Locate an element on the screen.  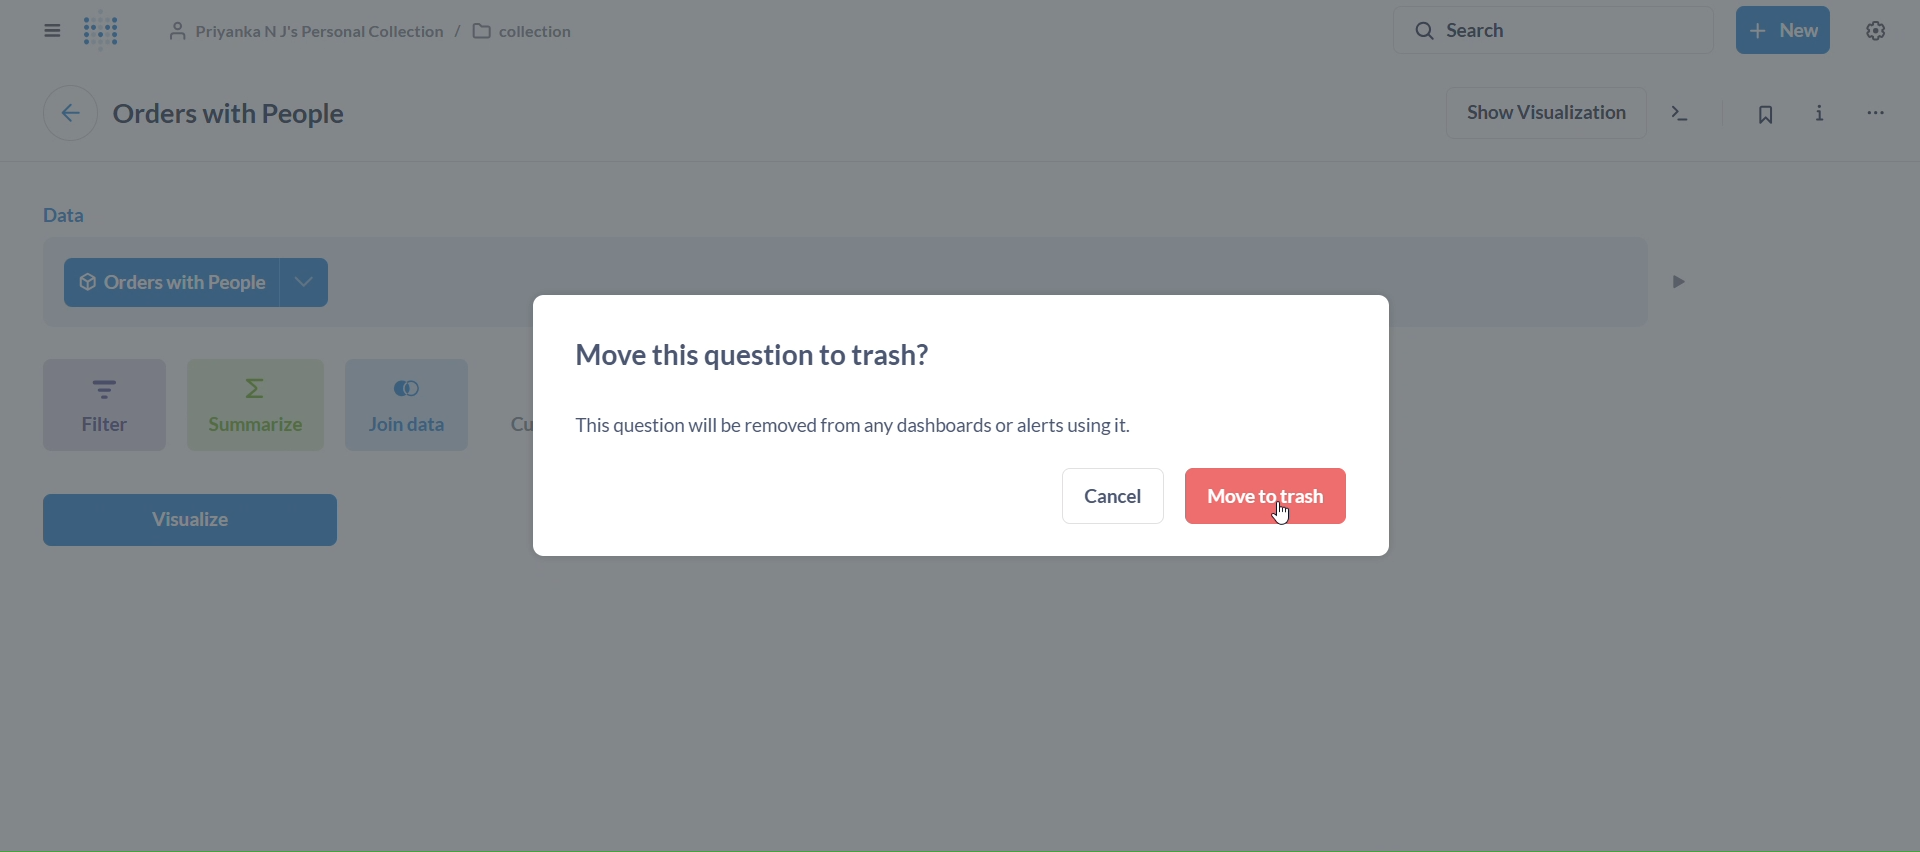
move to trash is located at coordinates (1264, 497).